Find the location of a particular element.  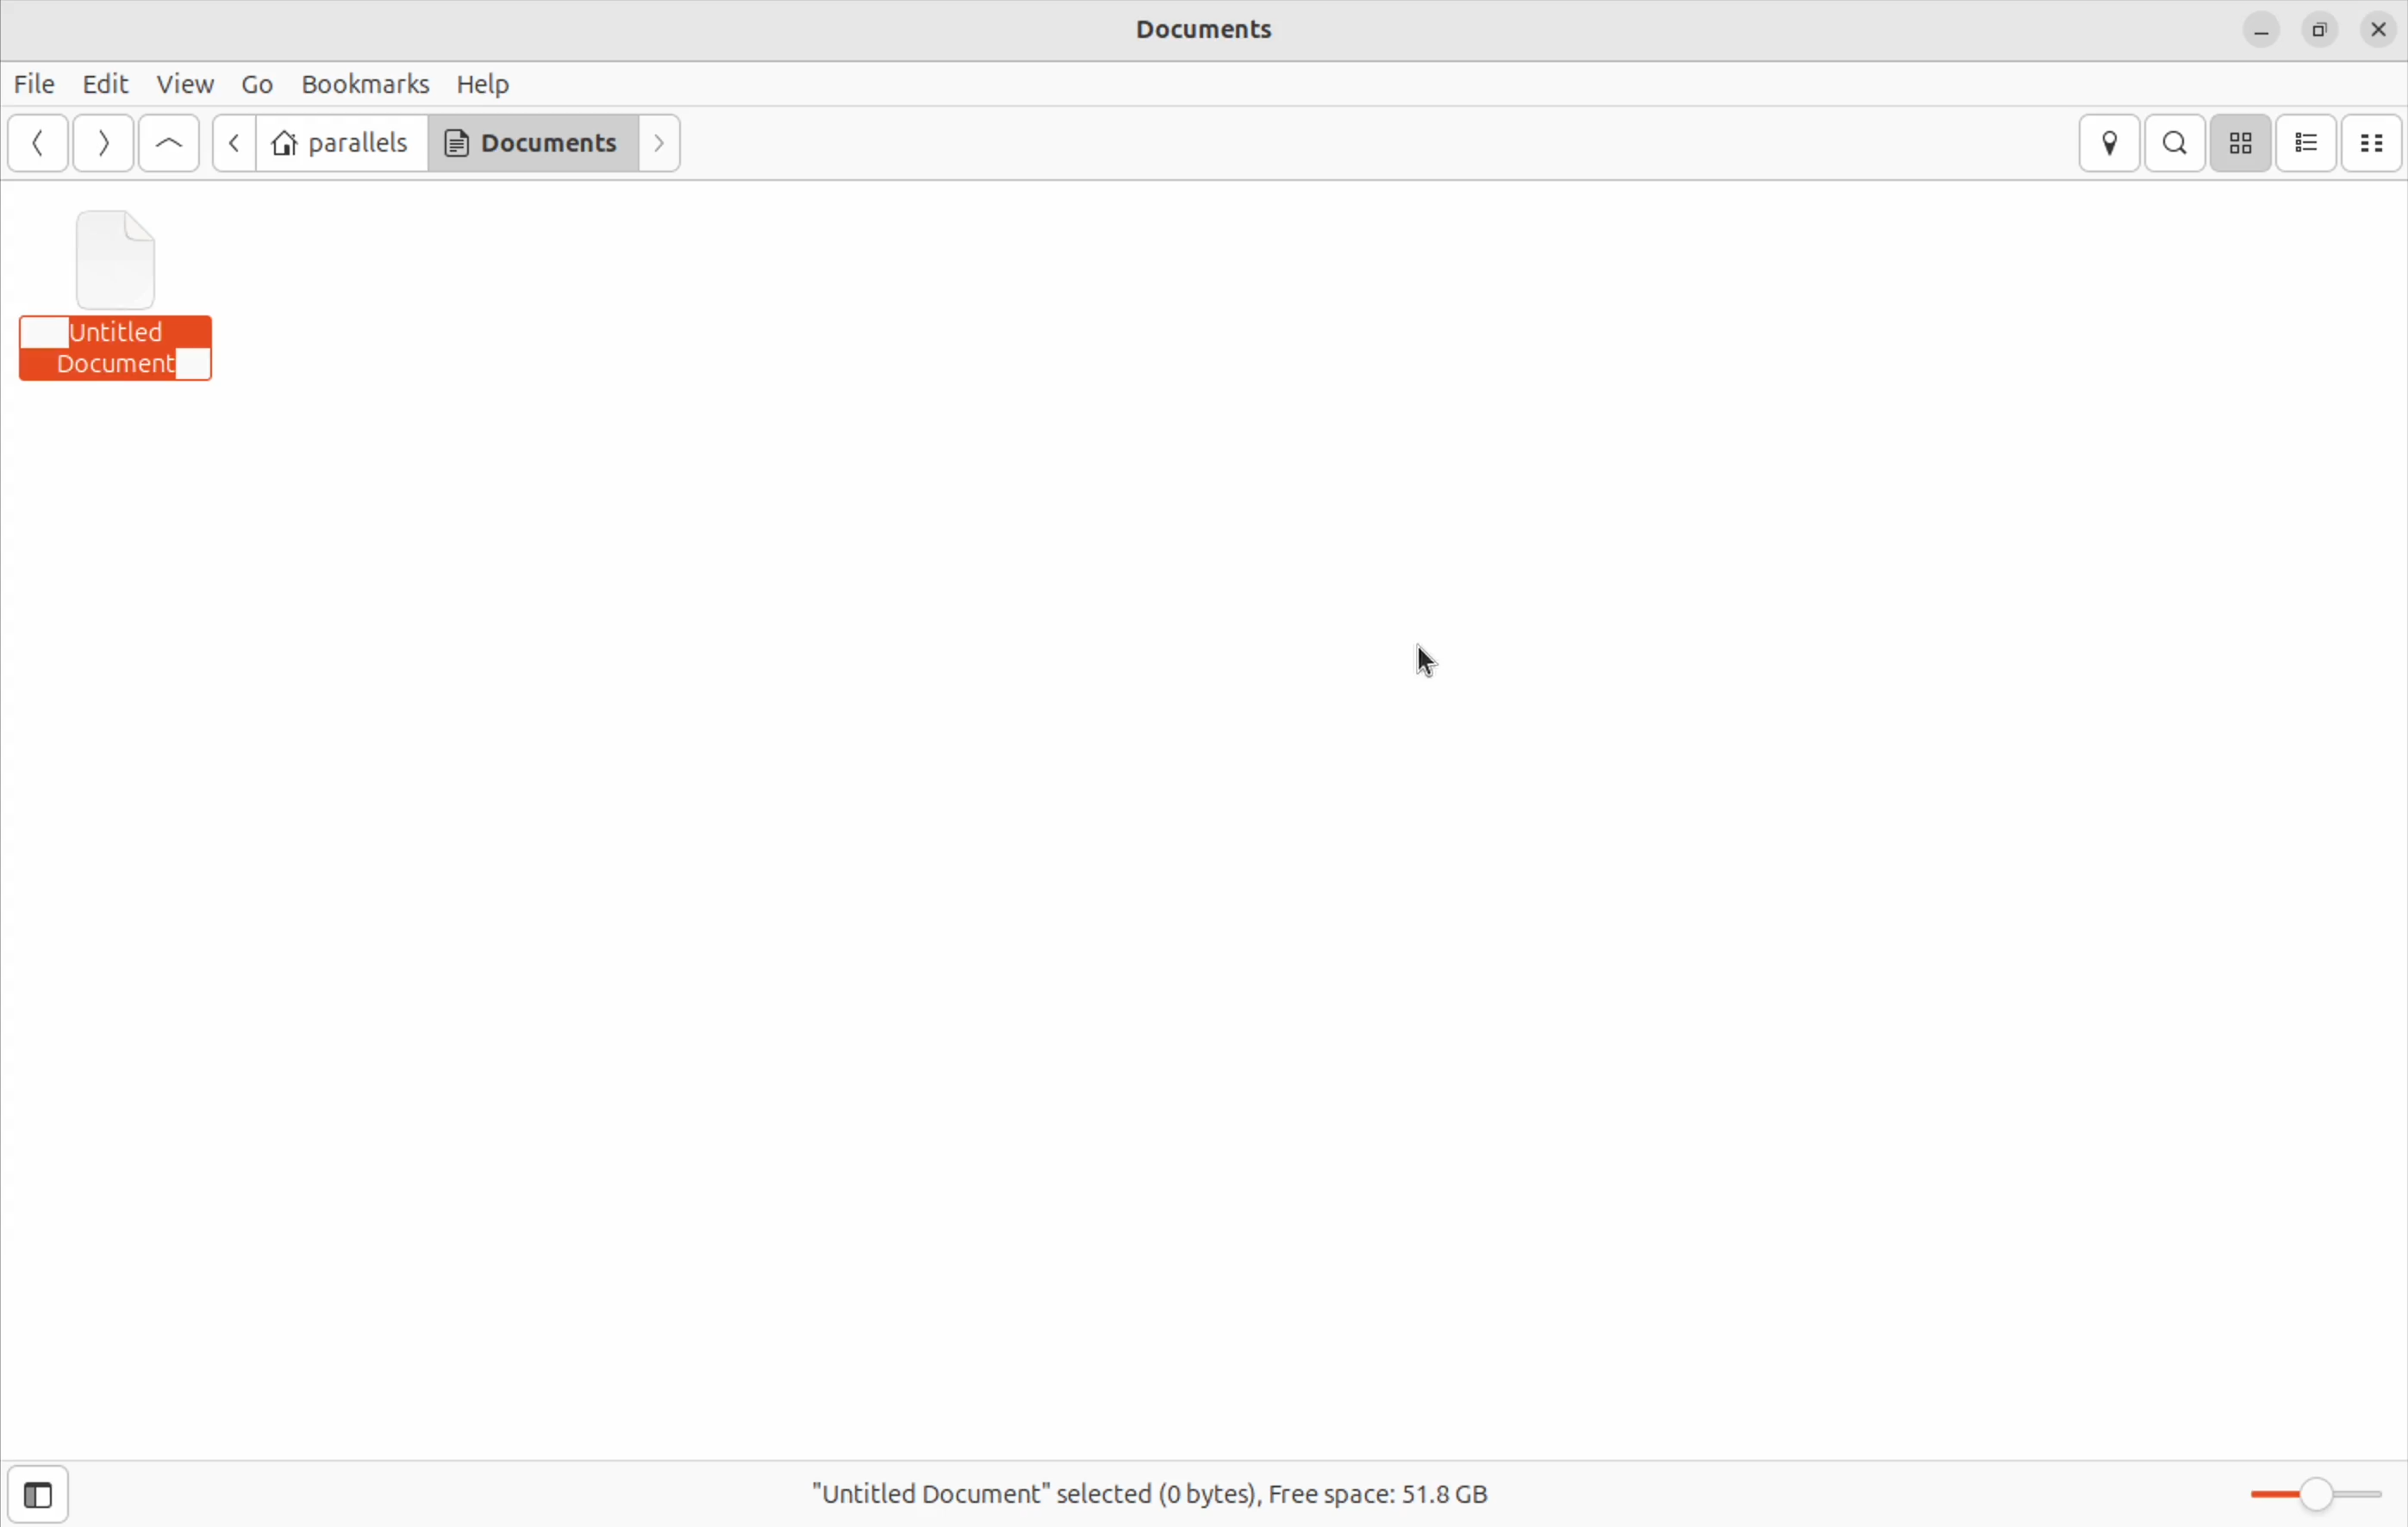

icon view is located at coordinates (2240, 143).